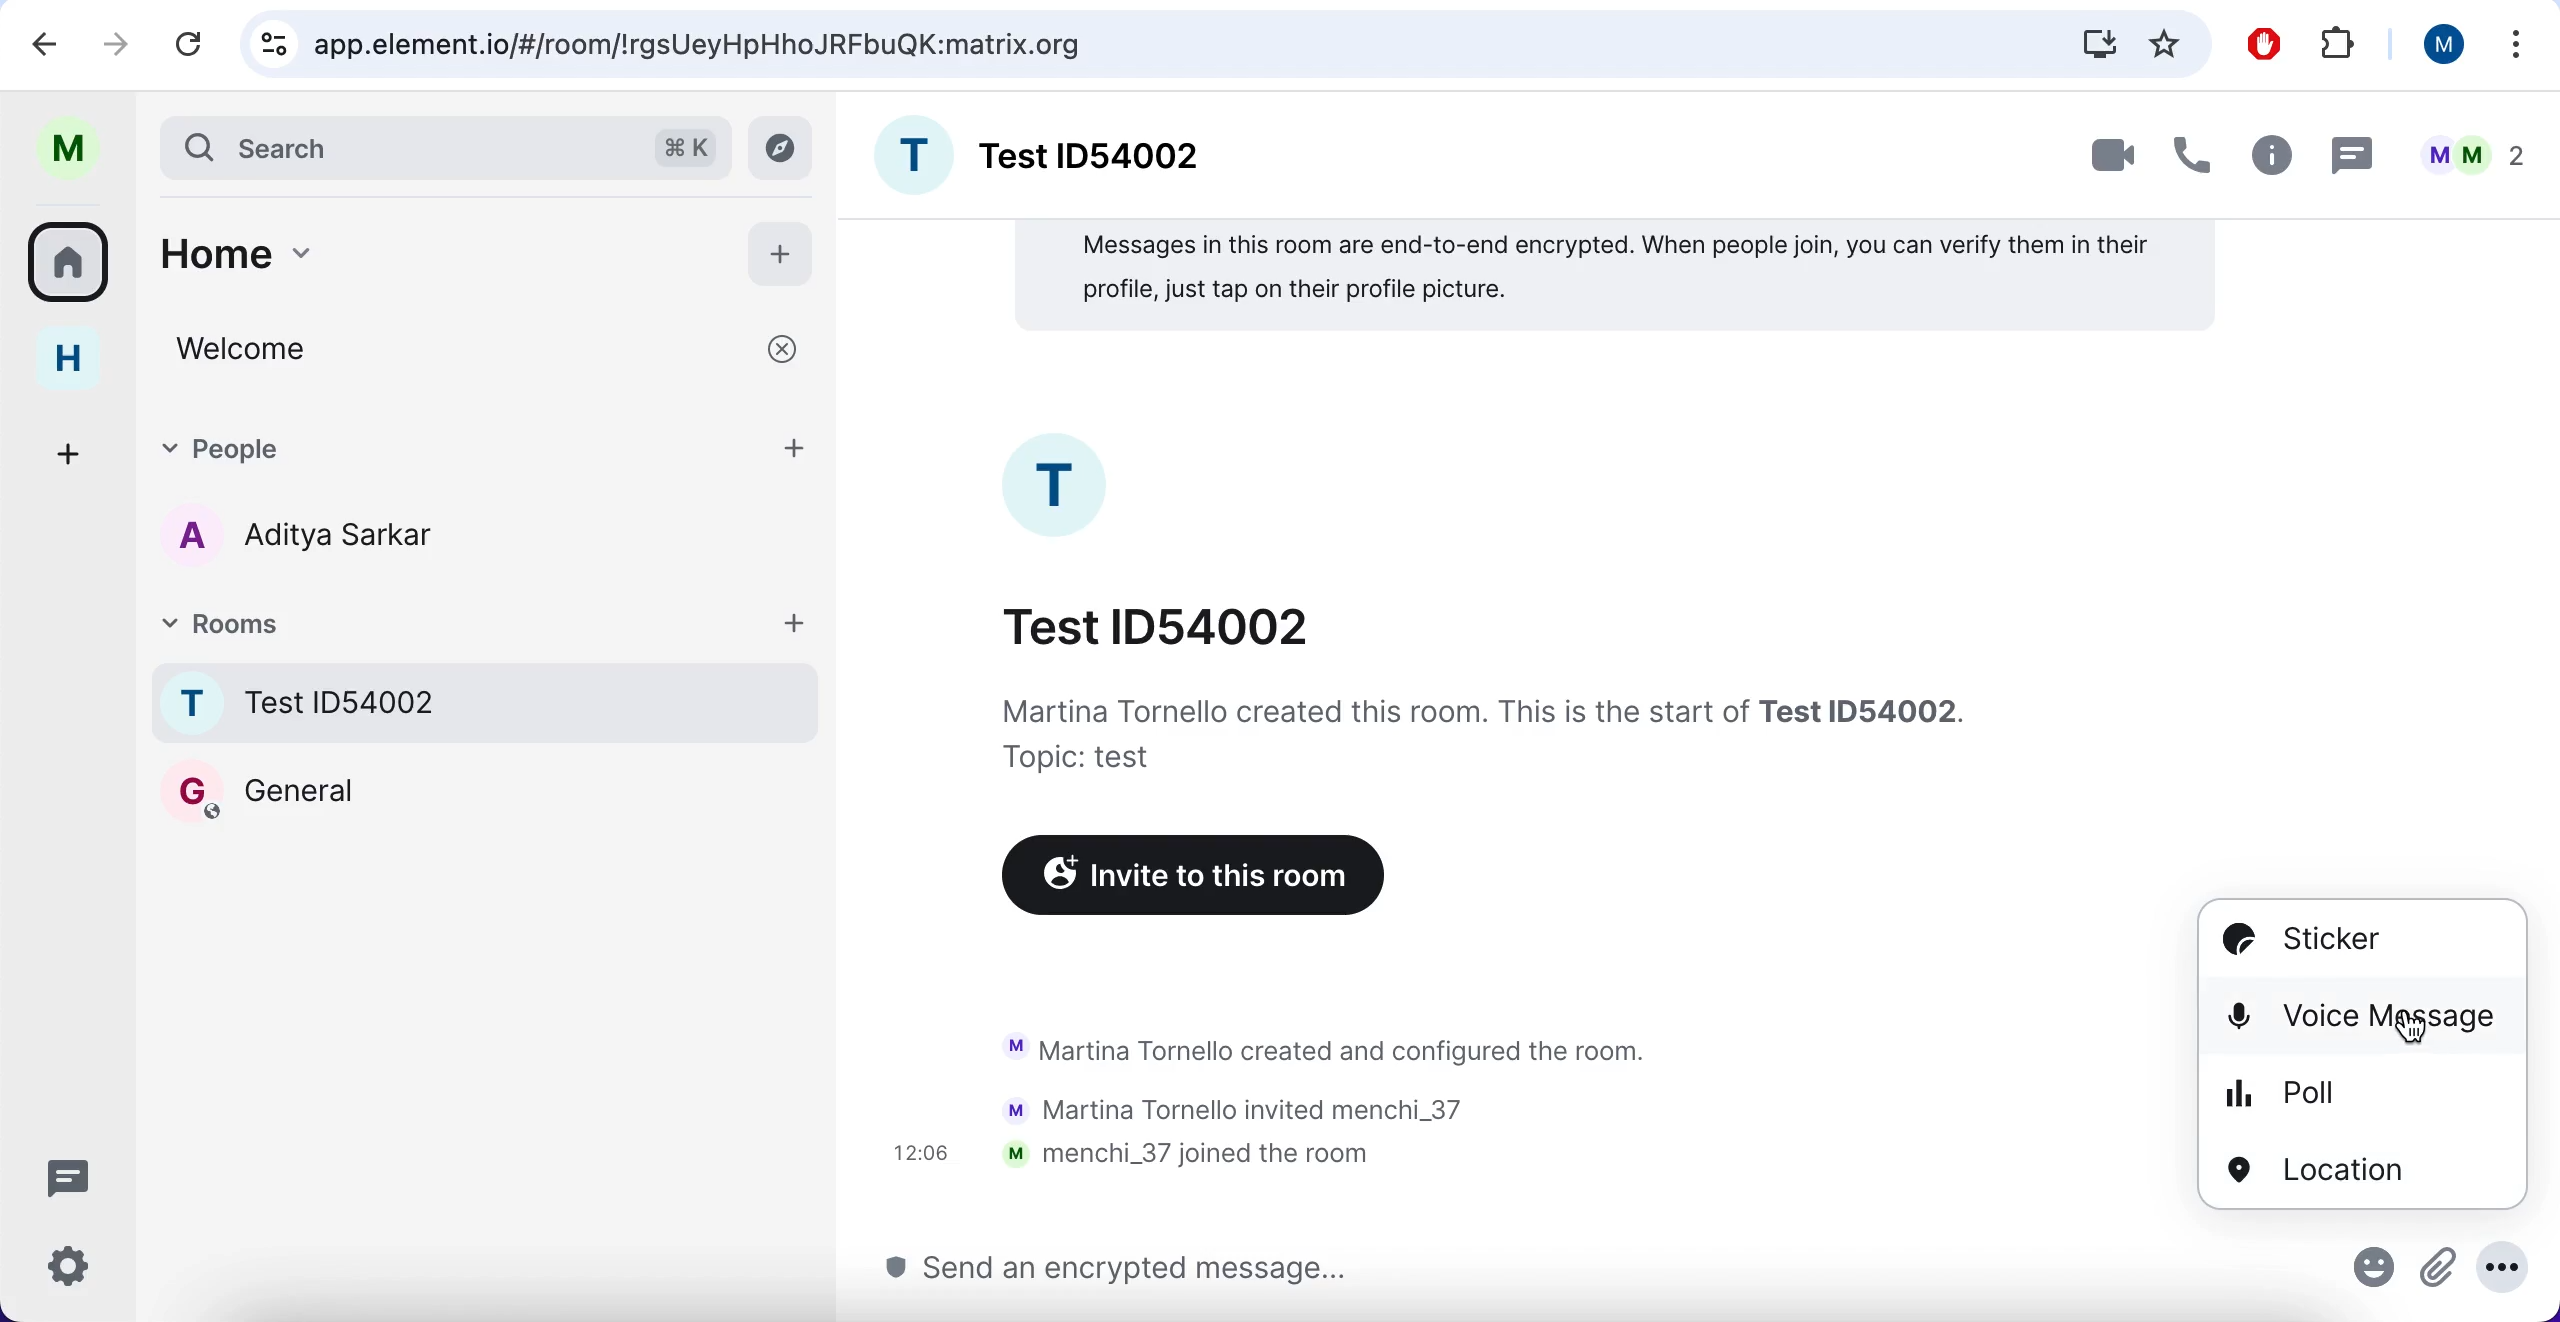 Image resolution: width=2560 pixels, height=1322 pixels. What do you see at coordinates (269, 44) in the screenshot?
I see `controls` at bounding box center [269, 44].